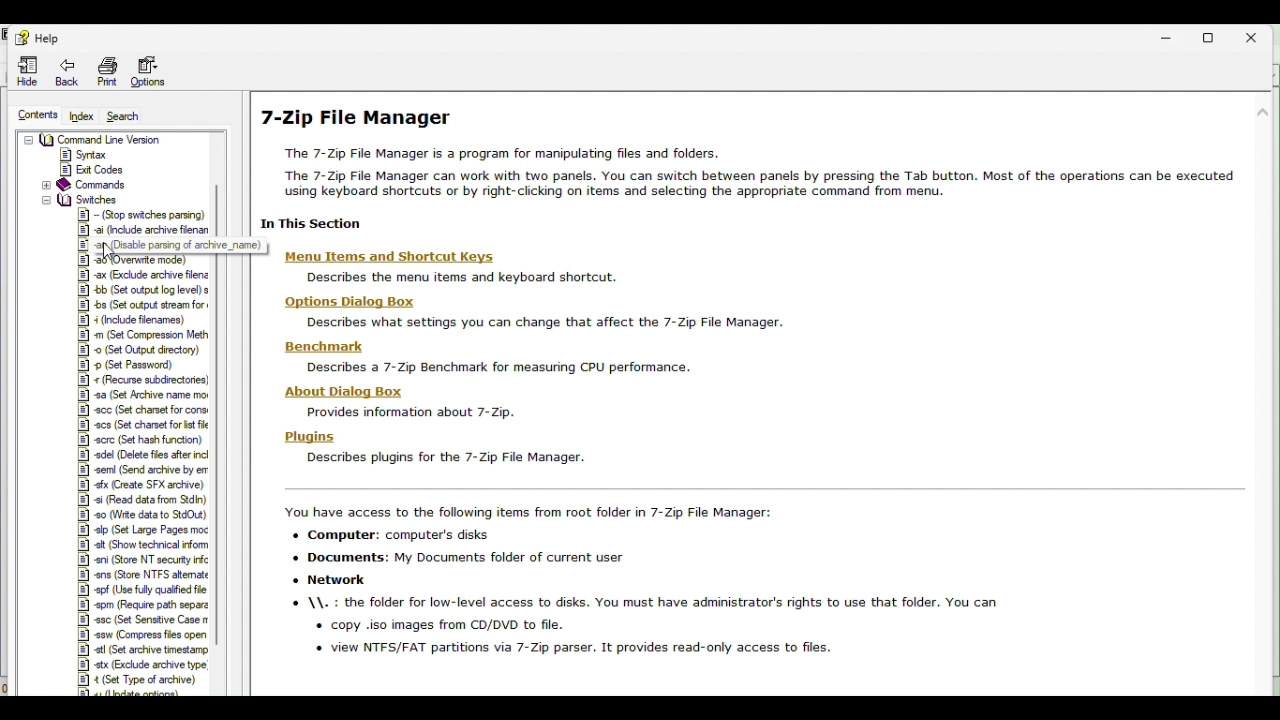 The height and width of the screenshot is (720, 1280). I want to click on §] sa (Set Archive name mor, so click(143, 396).